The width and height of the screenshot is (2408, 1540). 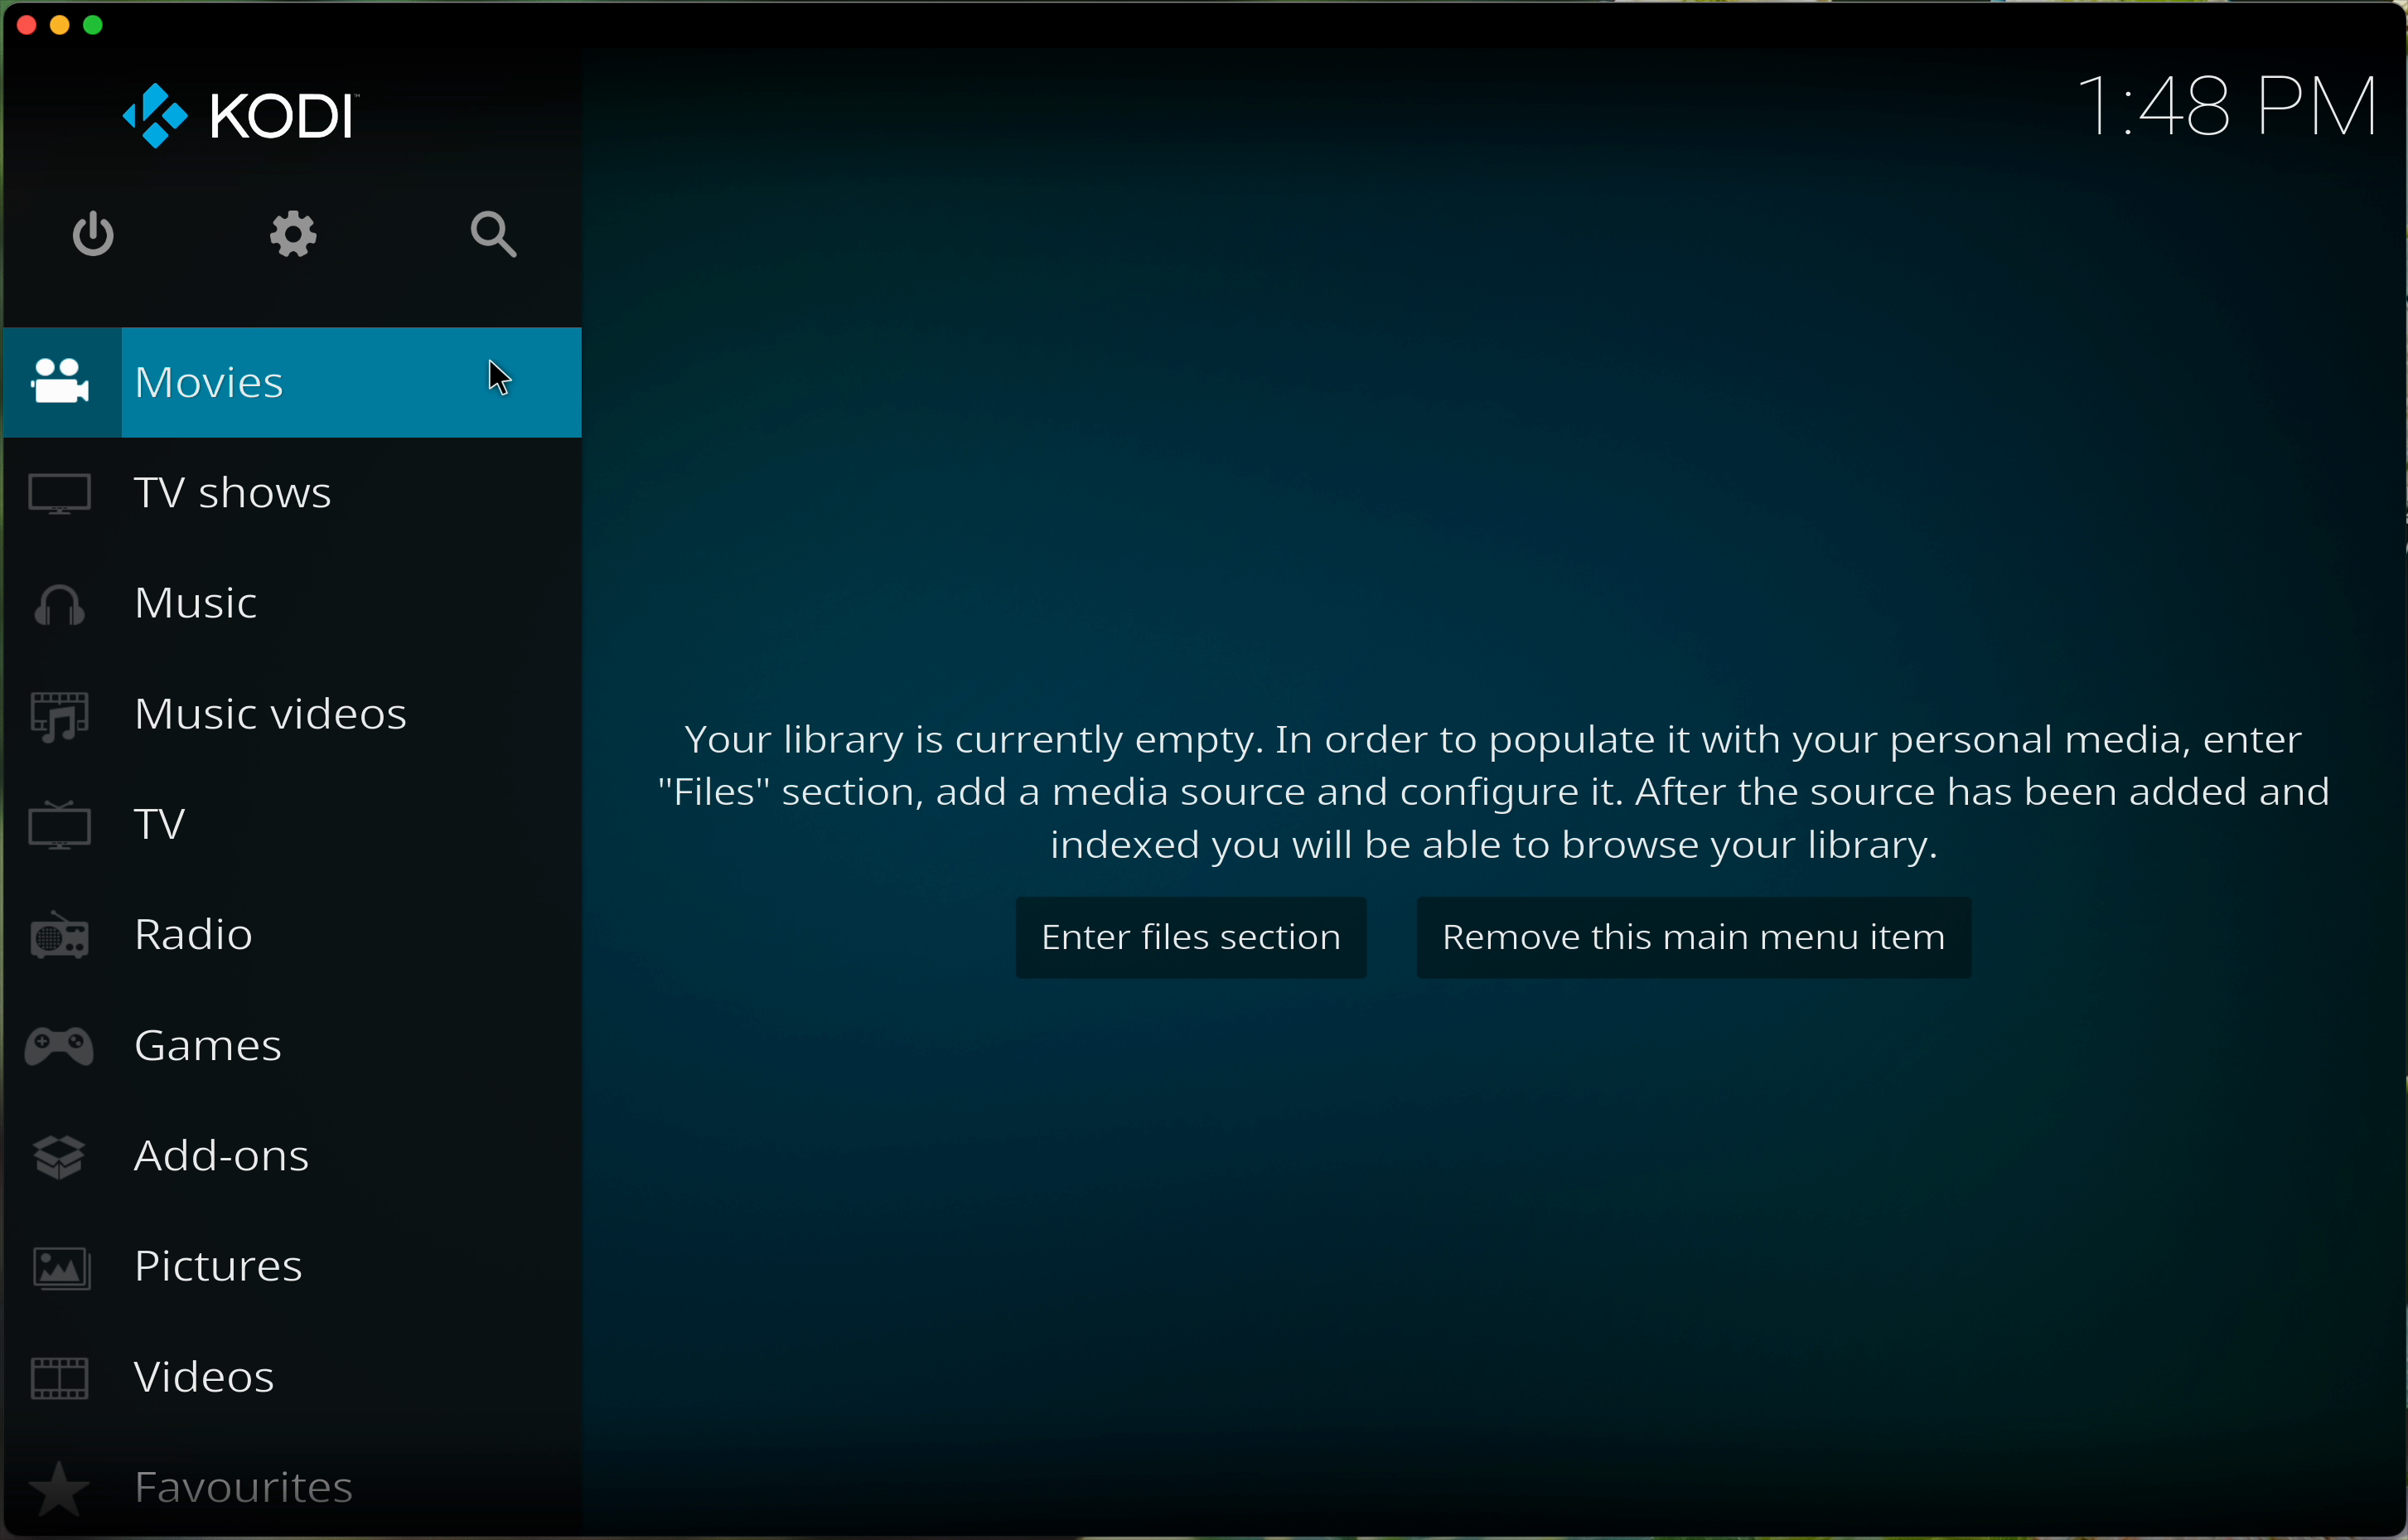 I want to click on cursor, so click(x=503, y=381).